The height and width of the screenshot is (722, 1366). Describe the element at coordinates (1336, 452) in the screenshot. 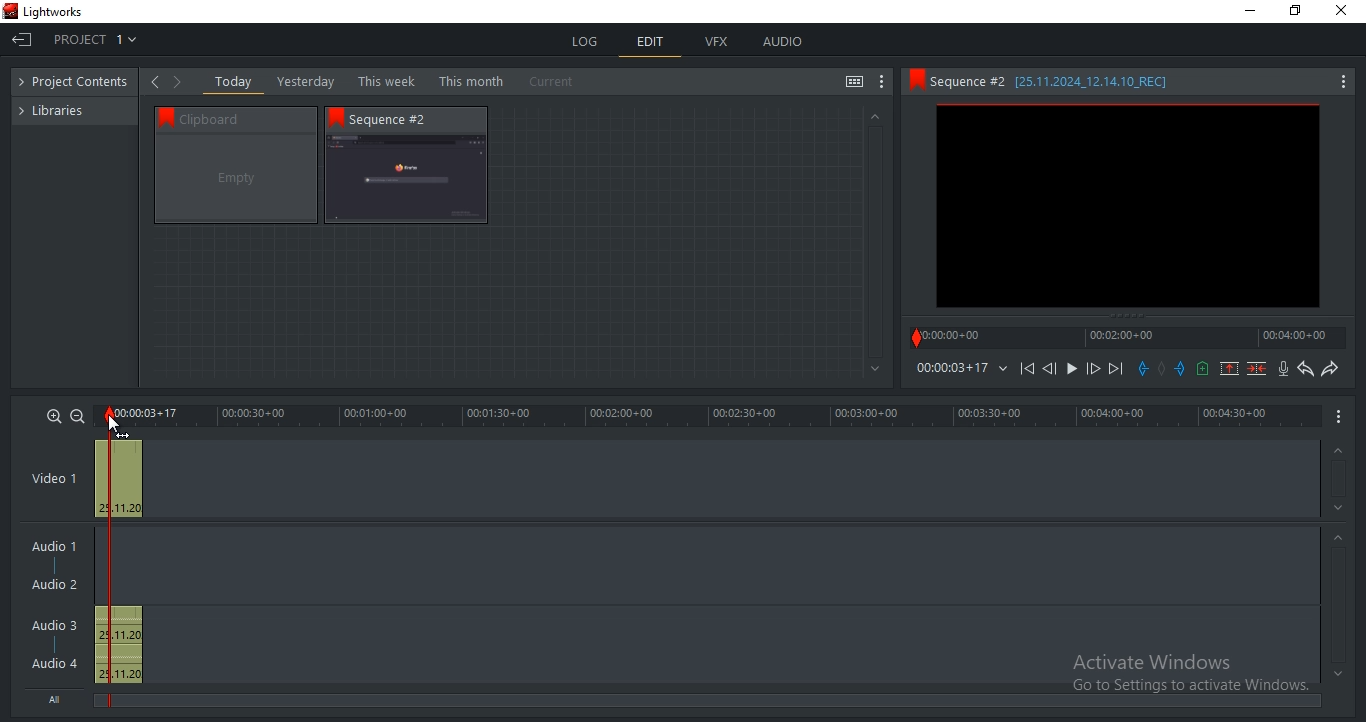

I see `Greyed out up arrow` at that location.